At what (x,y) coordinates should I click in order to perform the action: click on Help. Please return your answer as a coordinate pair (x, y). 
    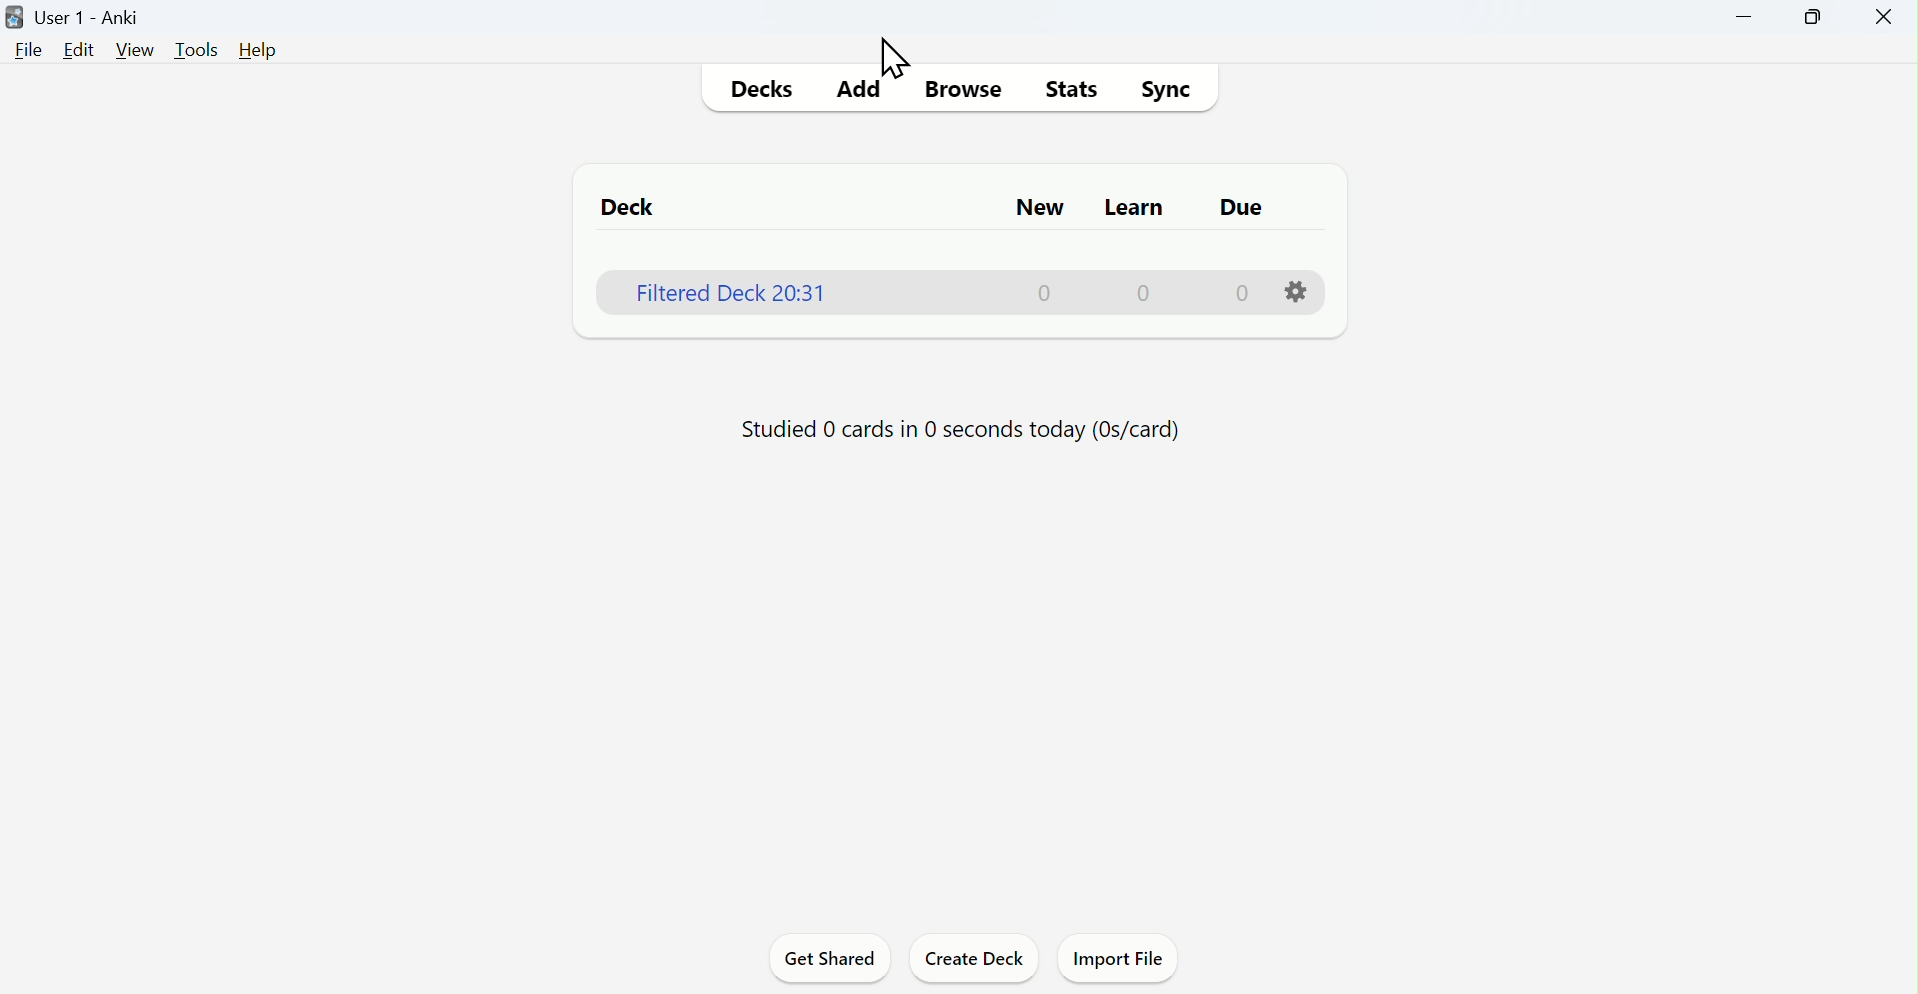
    Looking at the image, I should click on (264, 51).